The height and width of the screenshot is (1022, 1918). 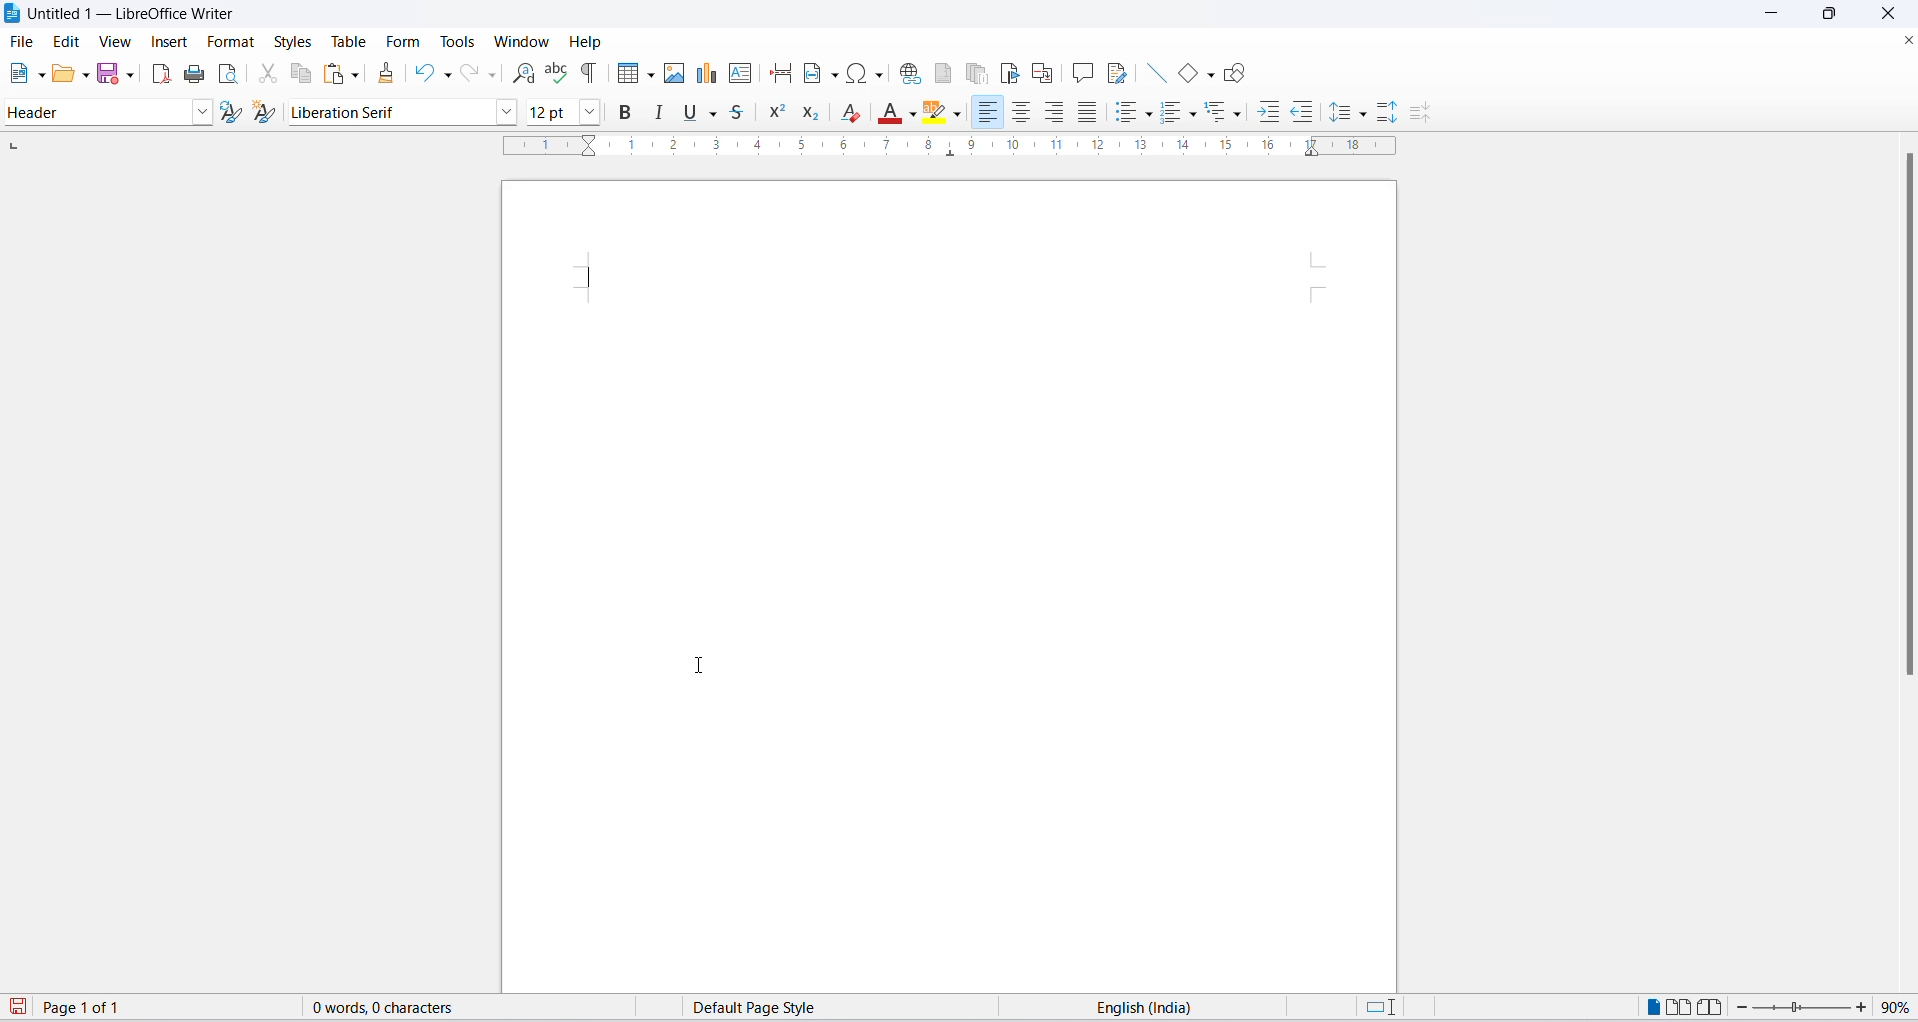 What do you see at coordinates (1776, 15) in the screenshot?
I see `minimize` at bounding box center [1776, 15].